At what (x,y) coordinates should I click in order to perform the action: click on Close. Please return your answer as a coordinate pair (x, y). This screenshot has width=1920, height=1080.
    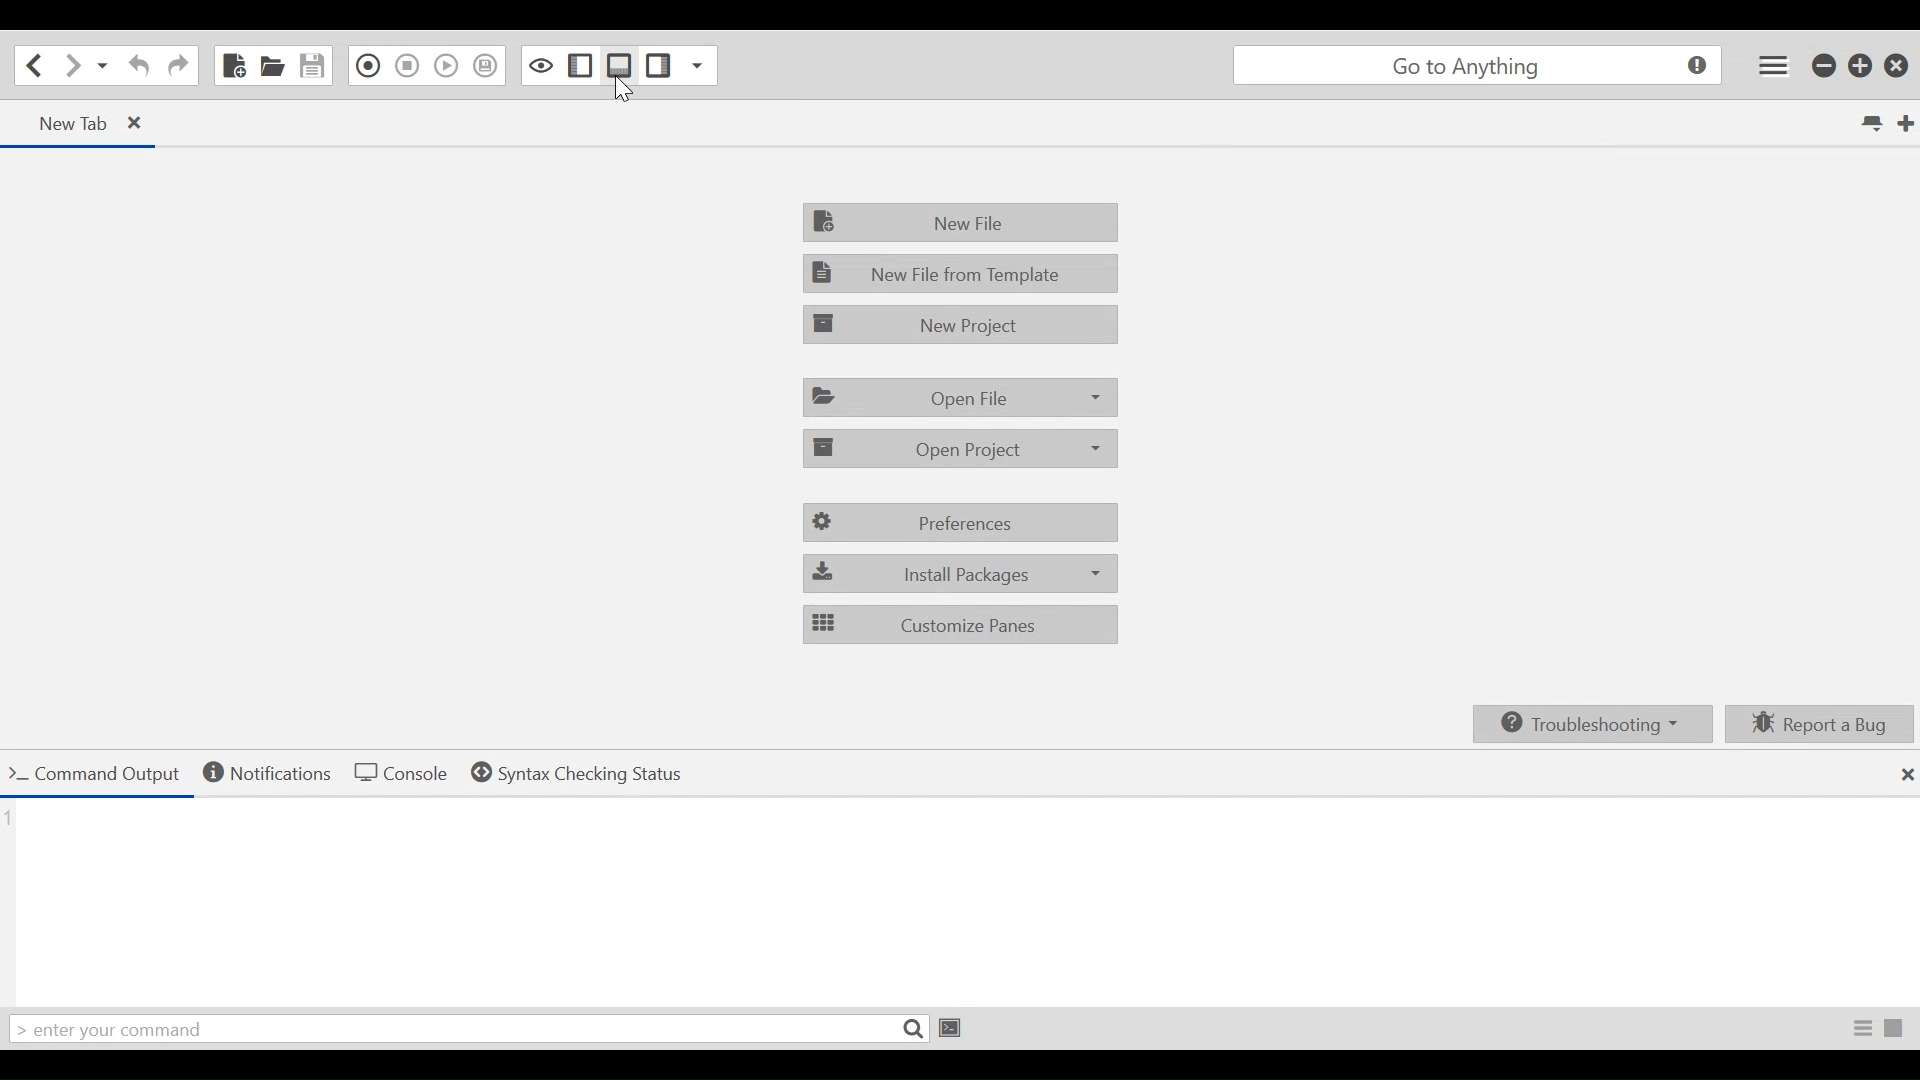
    Looking at the image, I should click on (1895, 66).